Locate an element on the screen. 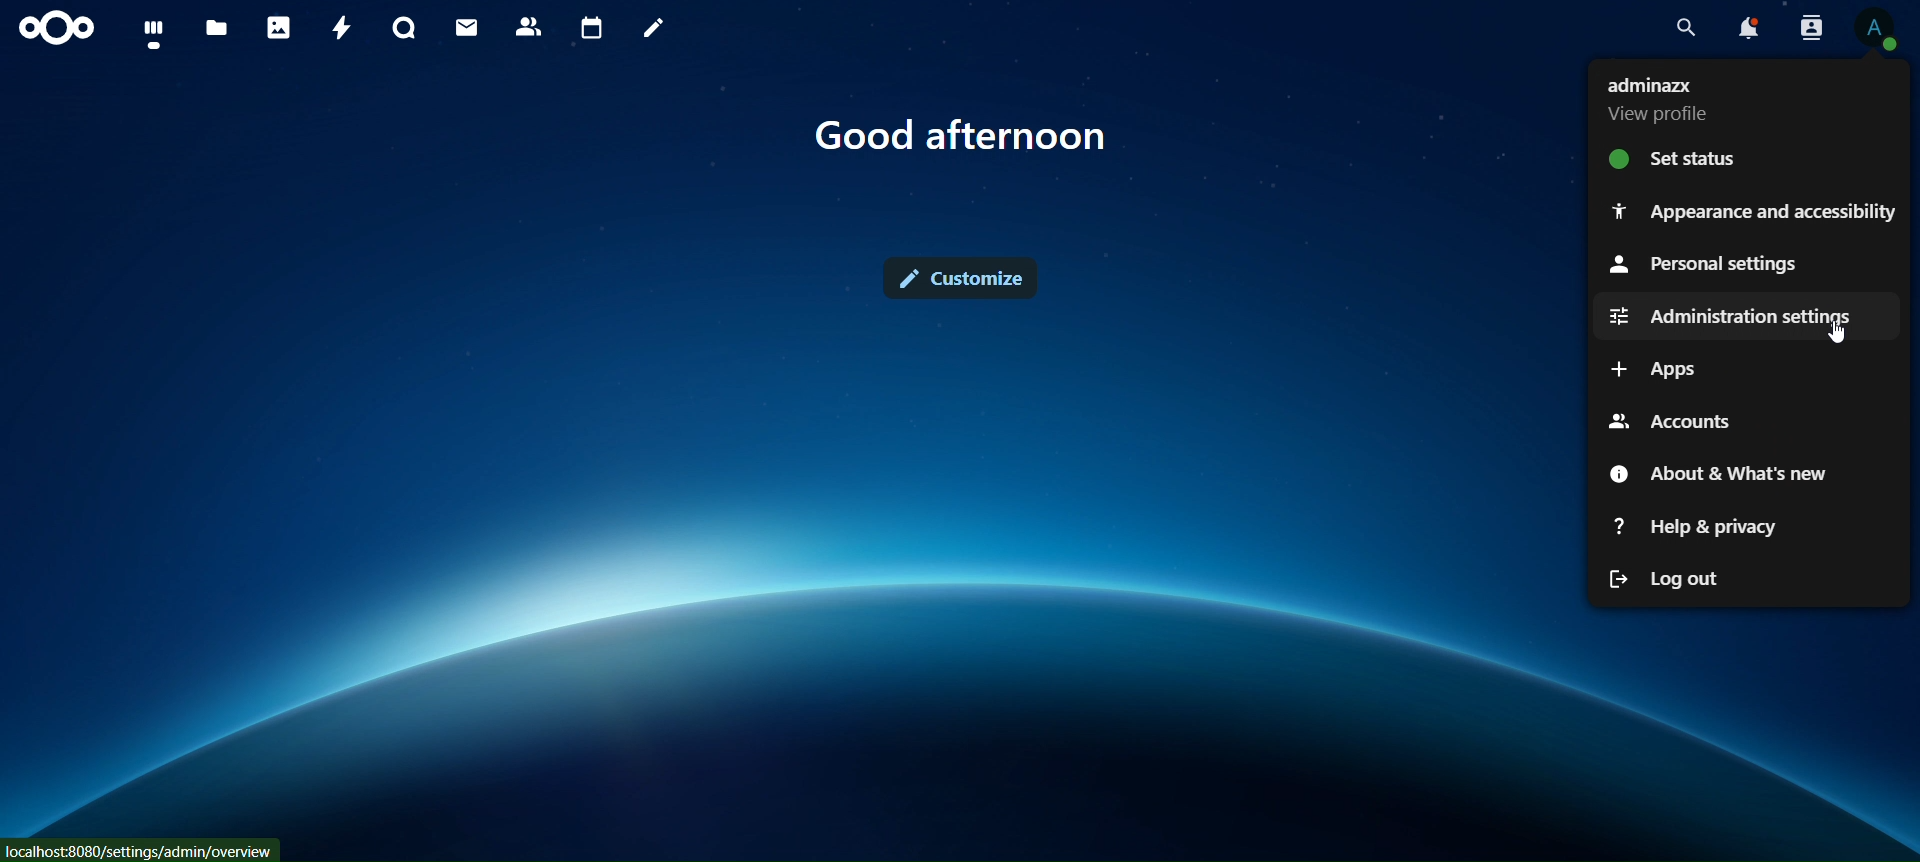 The width and height of the screenshot is (1920, 862). accounts is located at coordinates (1675, 418).